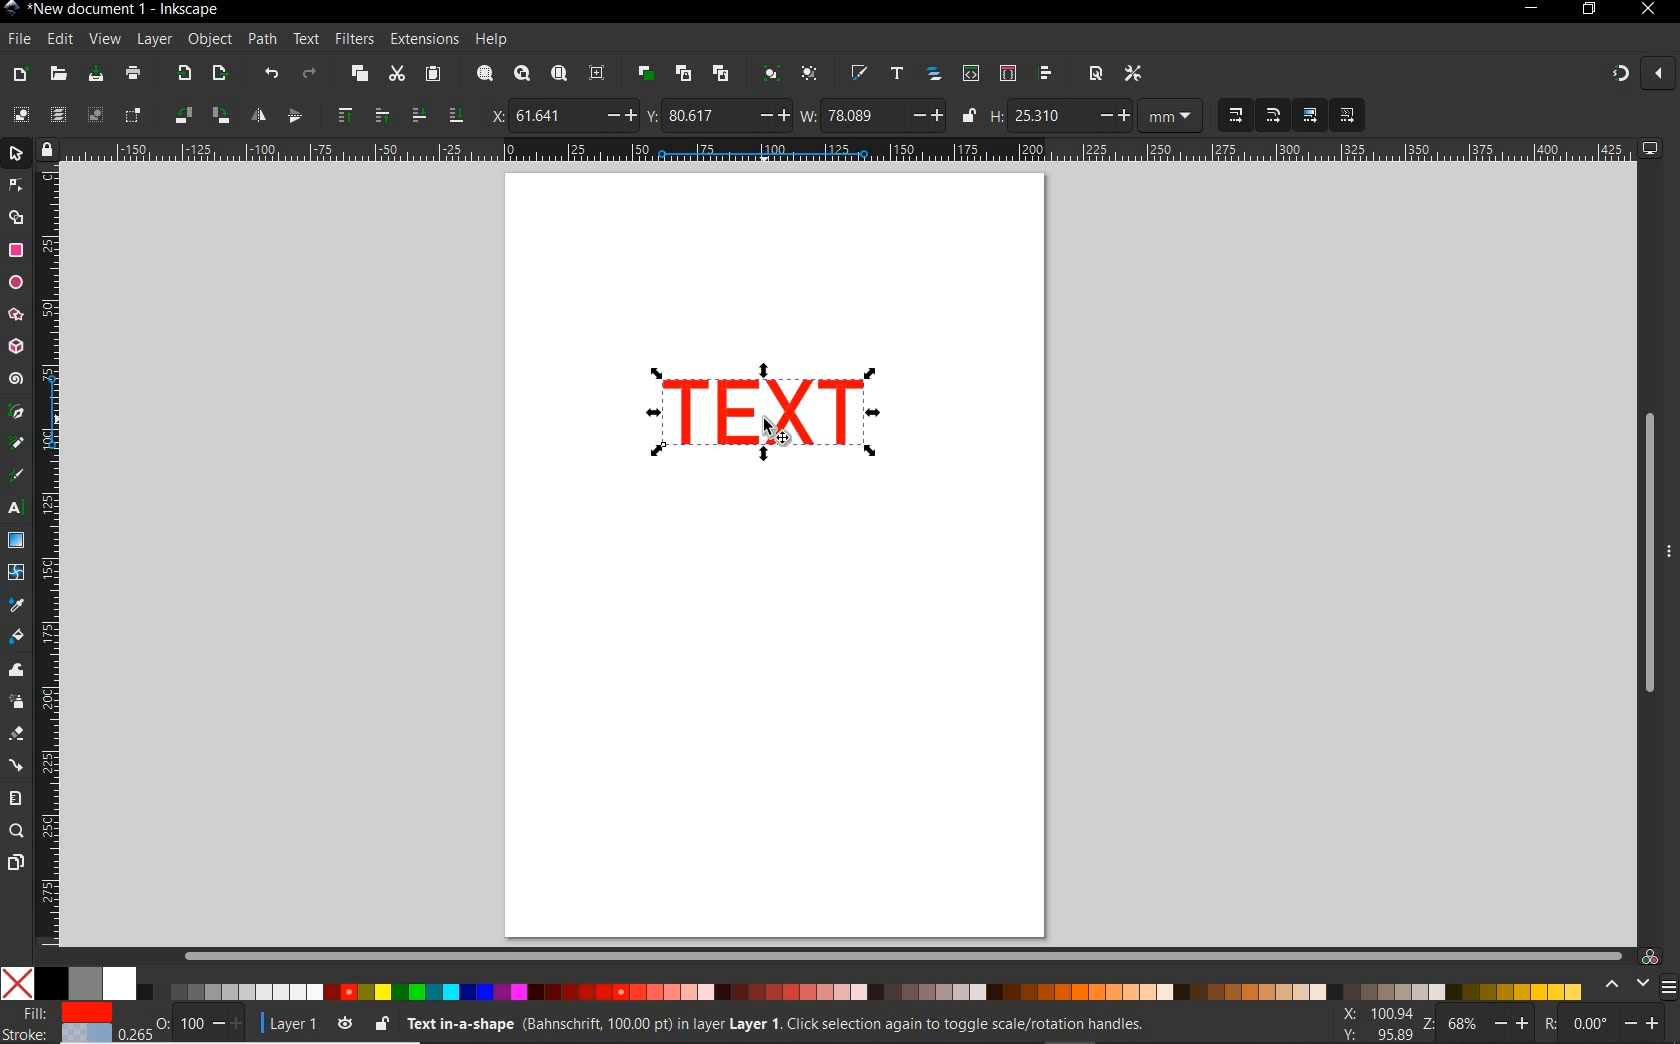  Describe the element at coordinates (809, 75) in the screenshot. I see `ungroup` at that location.